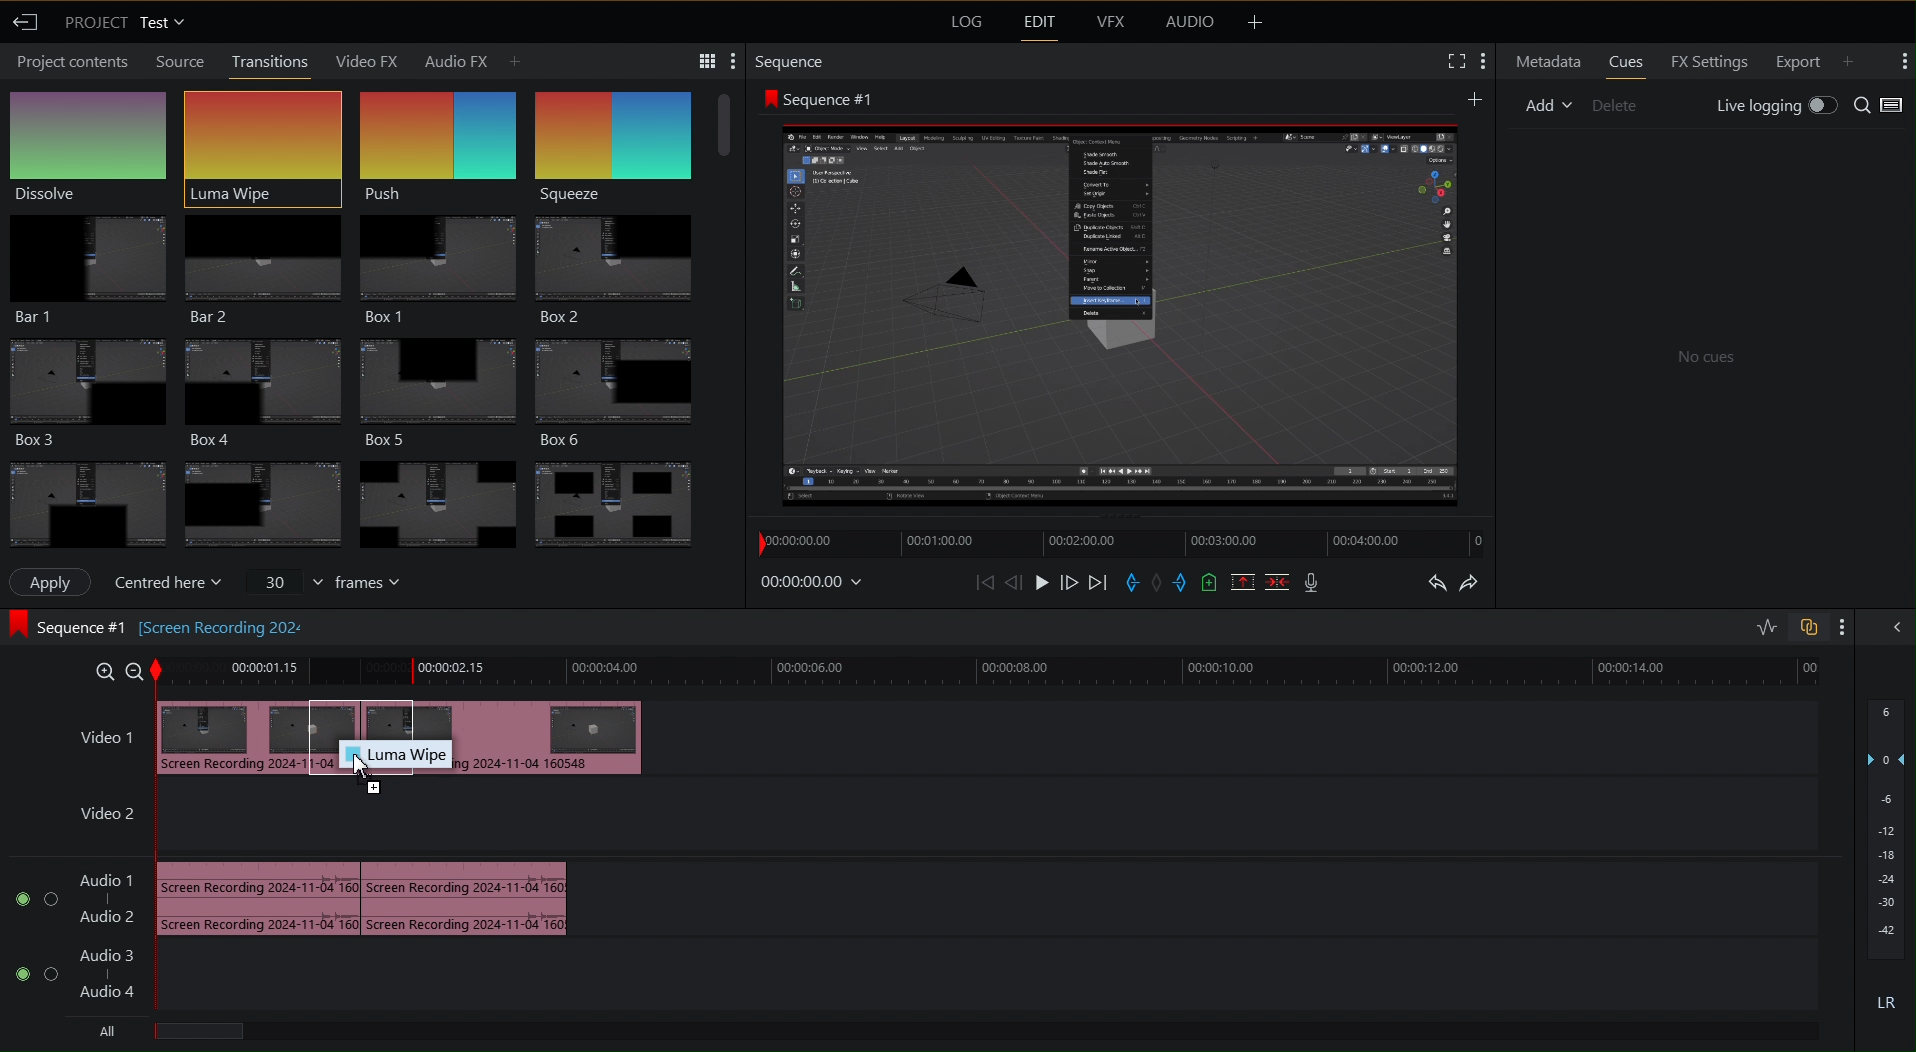 The width and height of the screenshot is (1916, 1052). What do you see at coordinates (816, 582) in the screenshot?
I see `Timestamp` at bounding box center [816, 582].